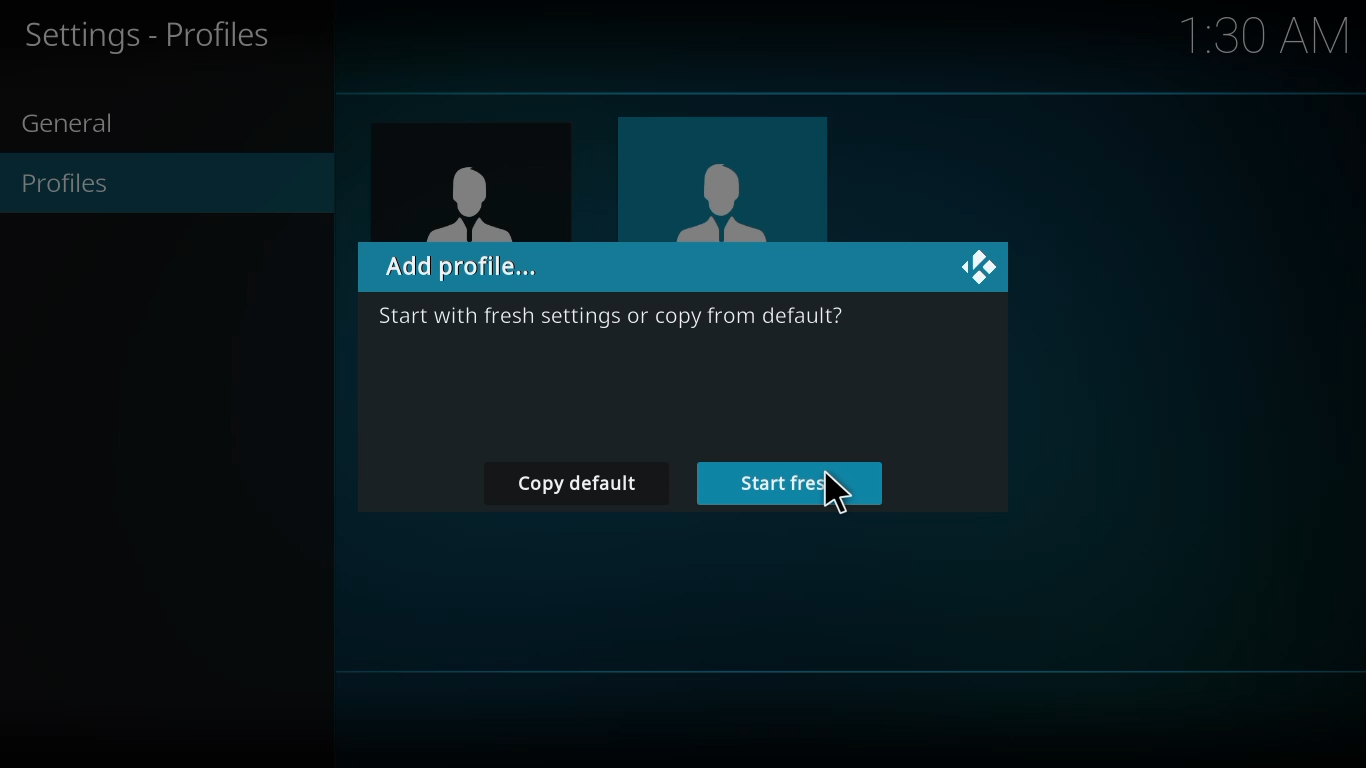  Describe the element at coordinates (1265, 36) in the screenshot. I see `time` at that location.